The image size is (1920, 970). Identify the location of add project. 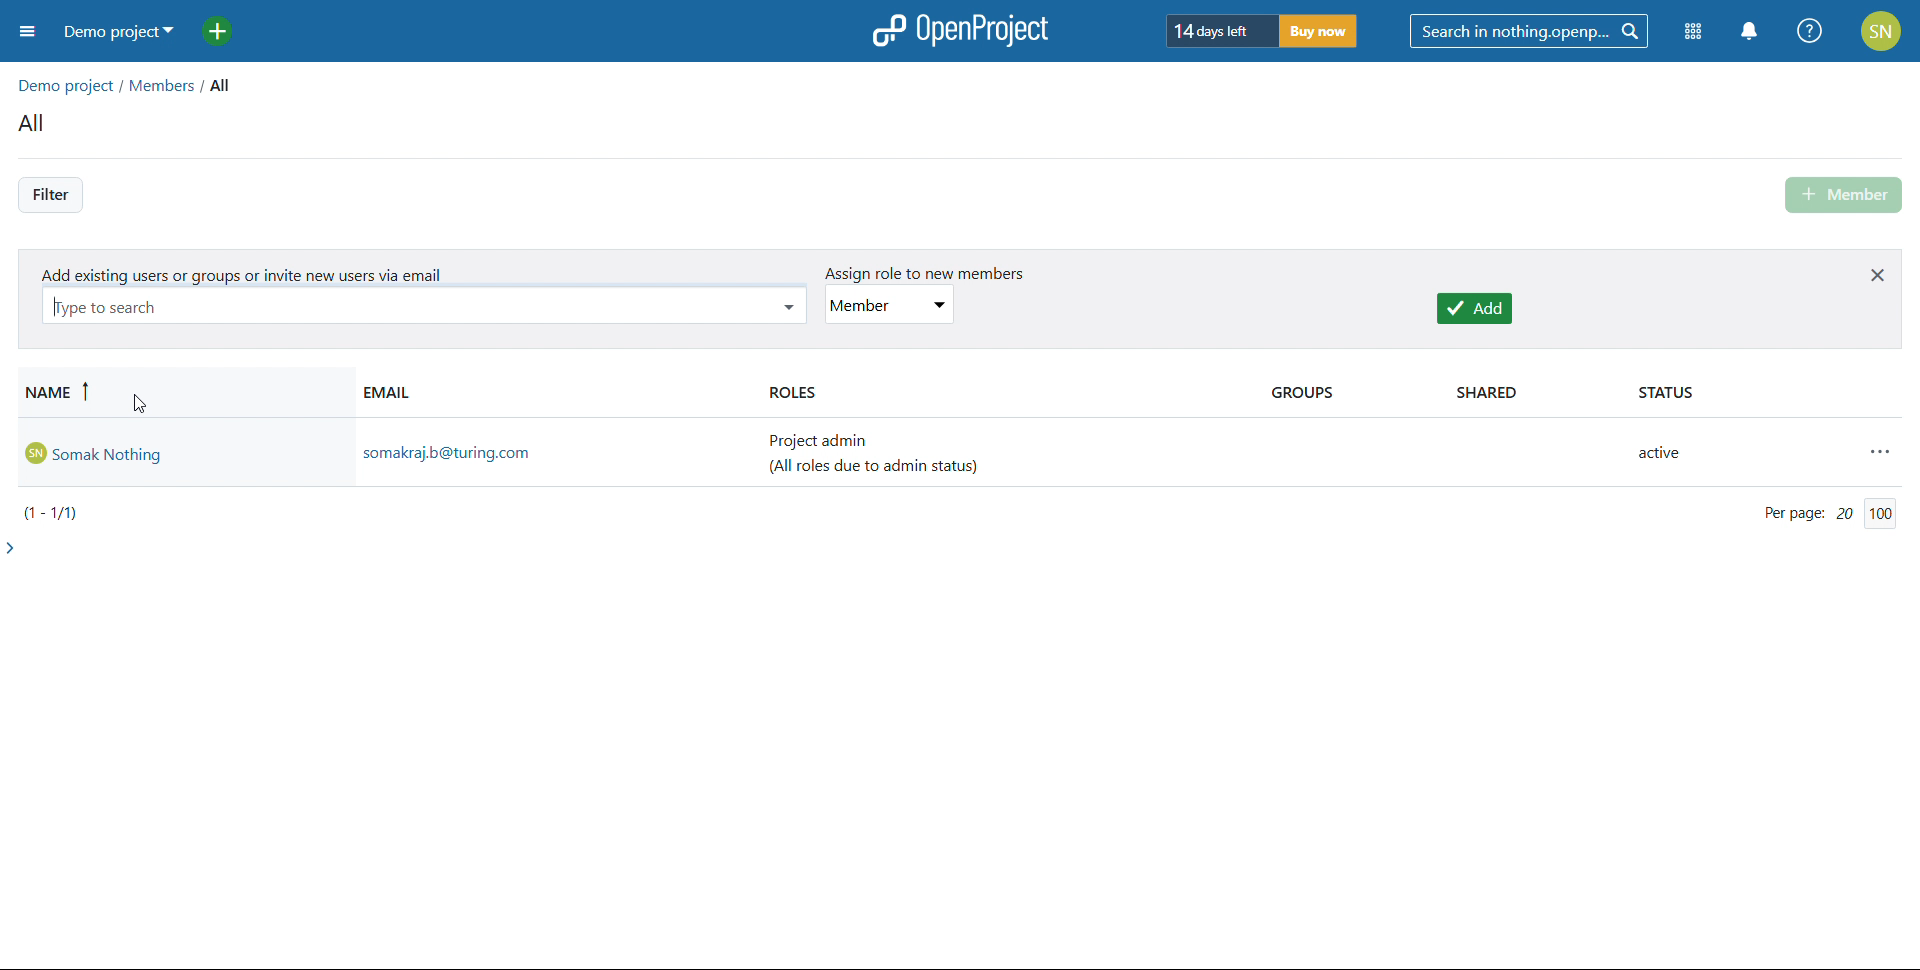
(229, 32).